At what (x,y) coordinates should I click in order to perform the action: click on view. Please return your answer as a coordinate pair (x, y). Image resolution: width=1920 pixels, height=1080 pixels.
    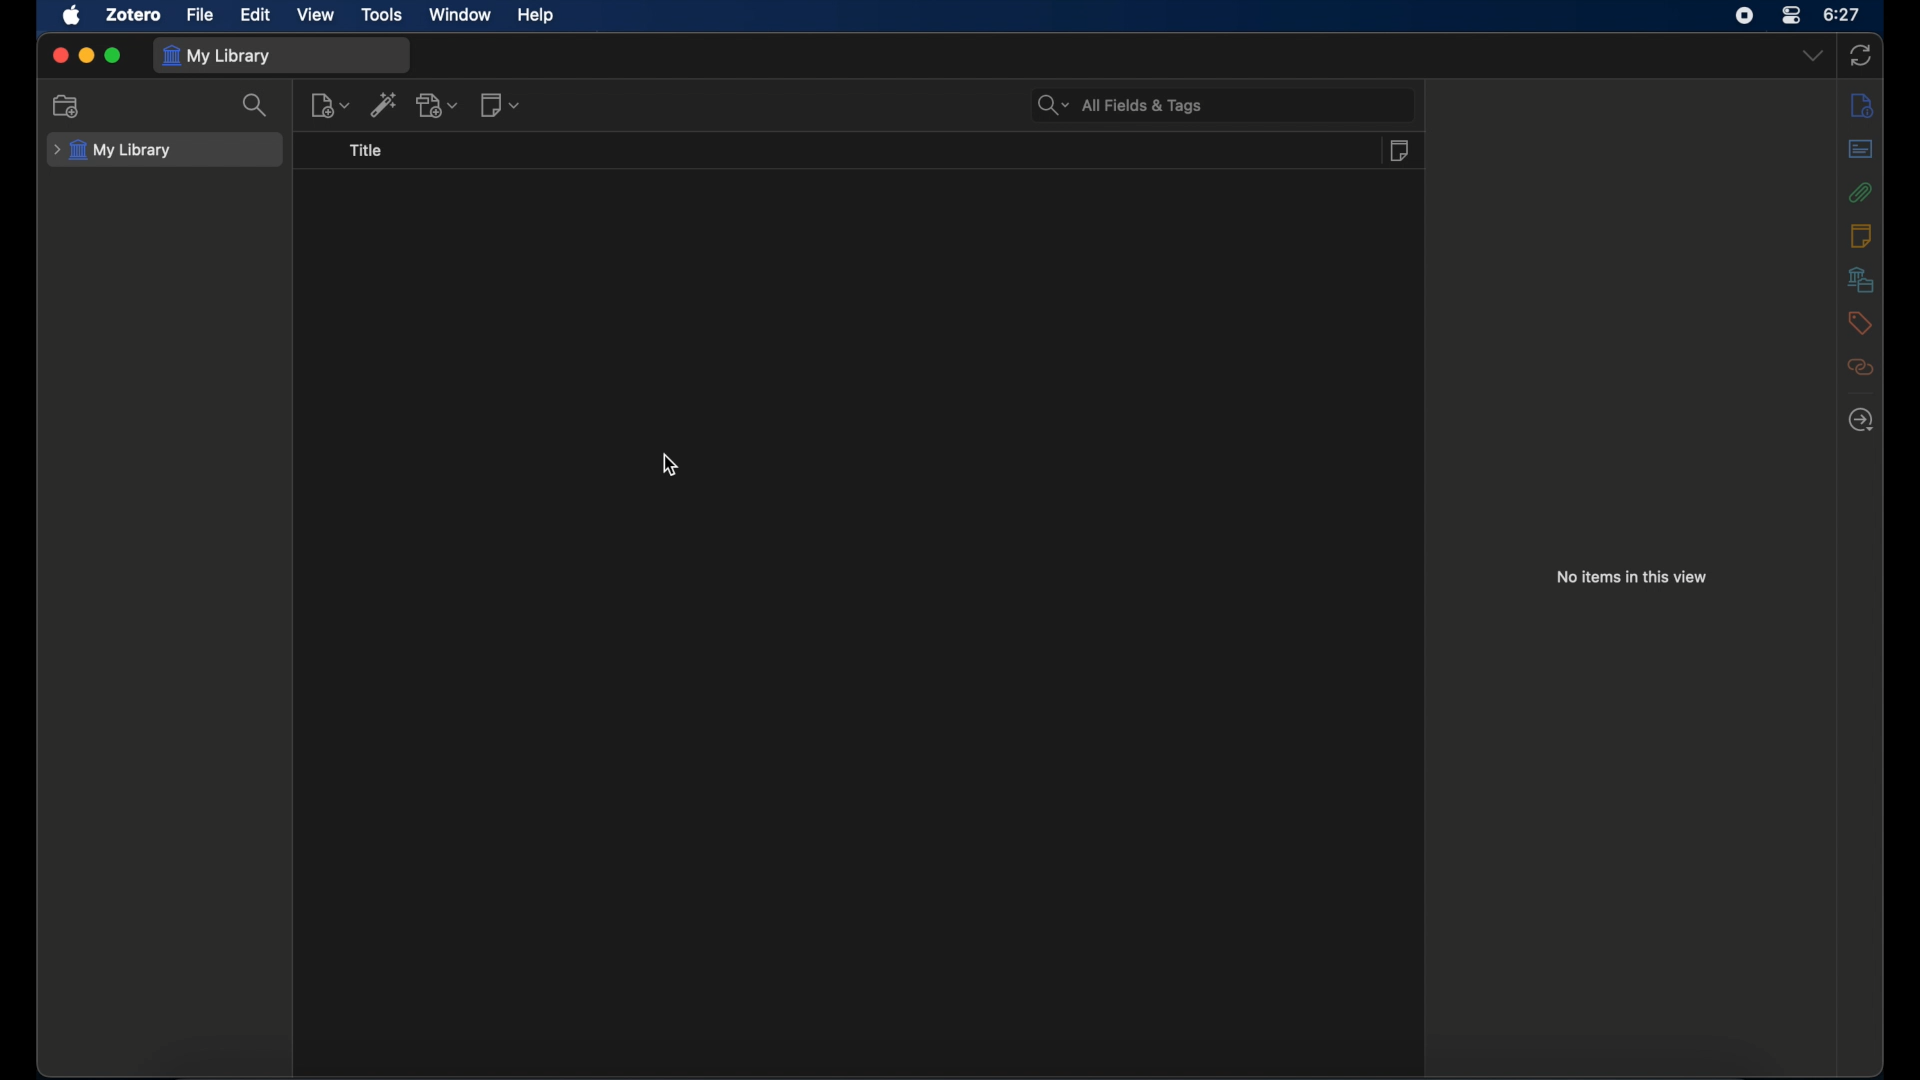
    Looking at the image, I should click on (316, 13).